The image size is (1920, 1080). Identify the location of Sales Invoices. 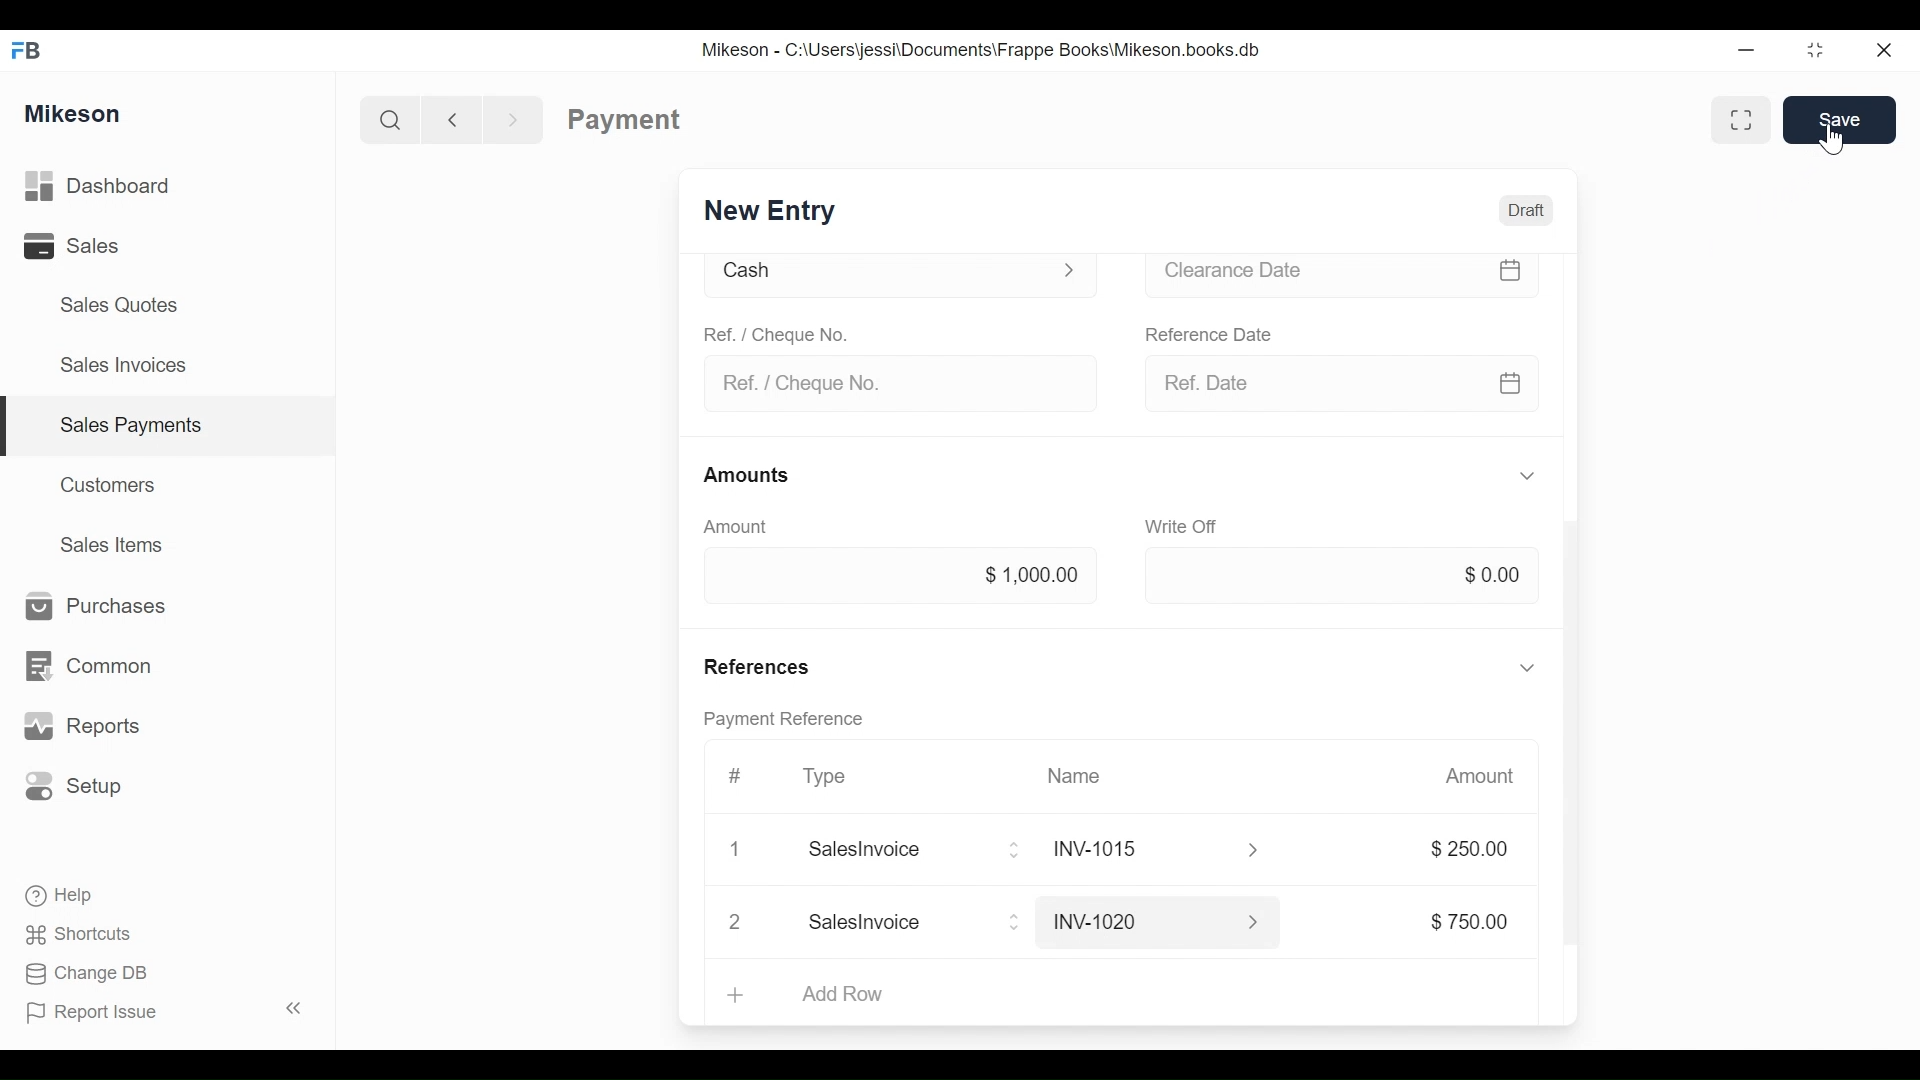
(116, 367).